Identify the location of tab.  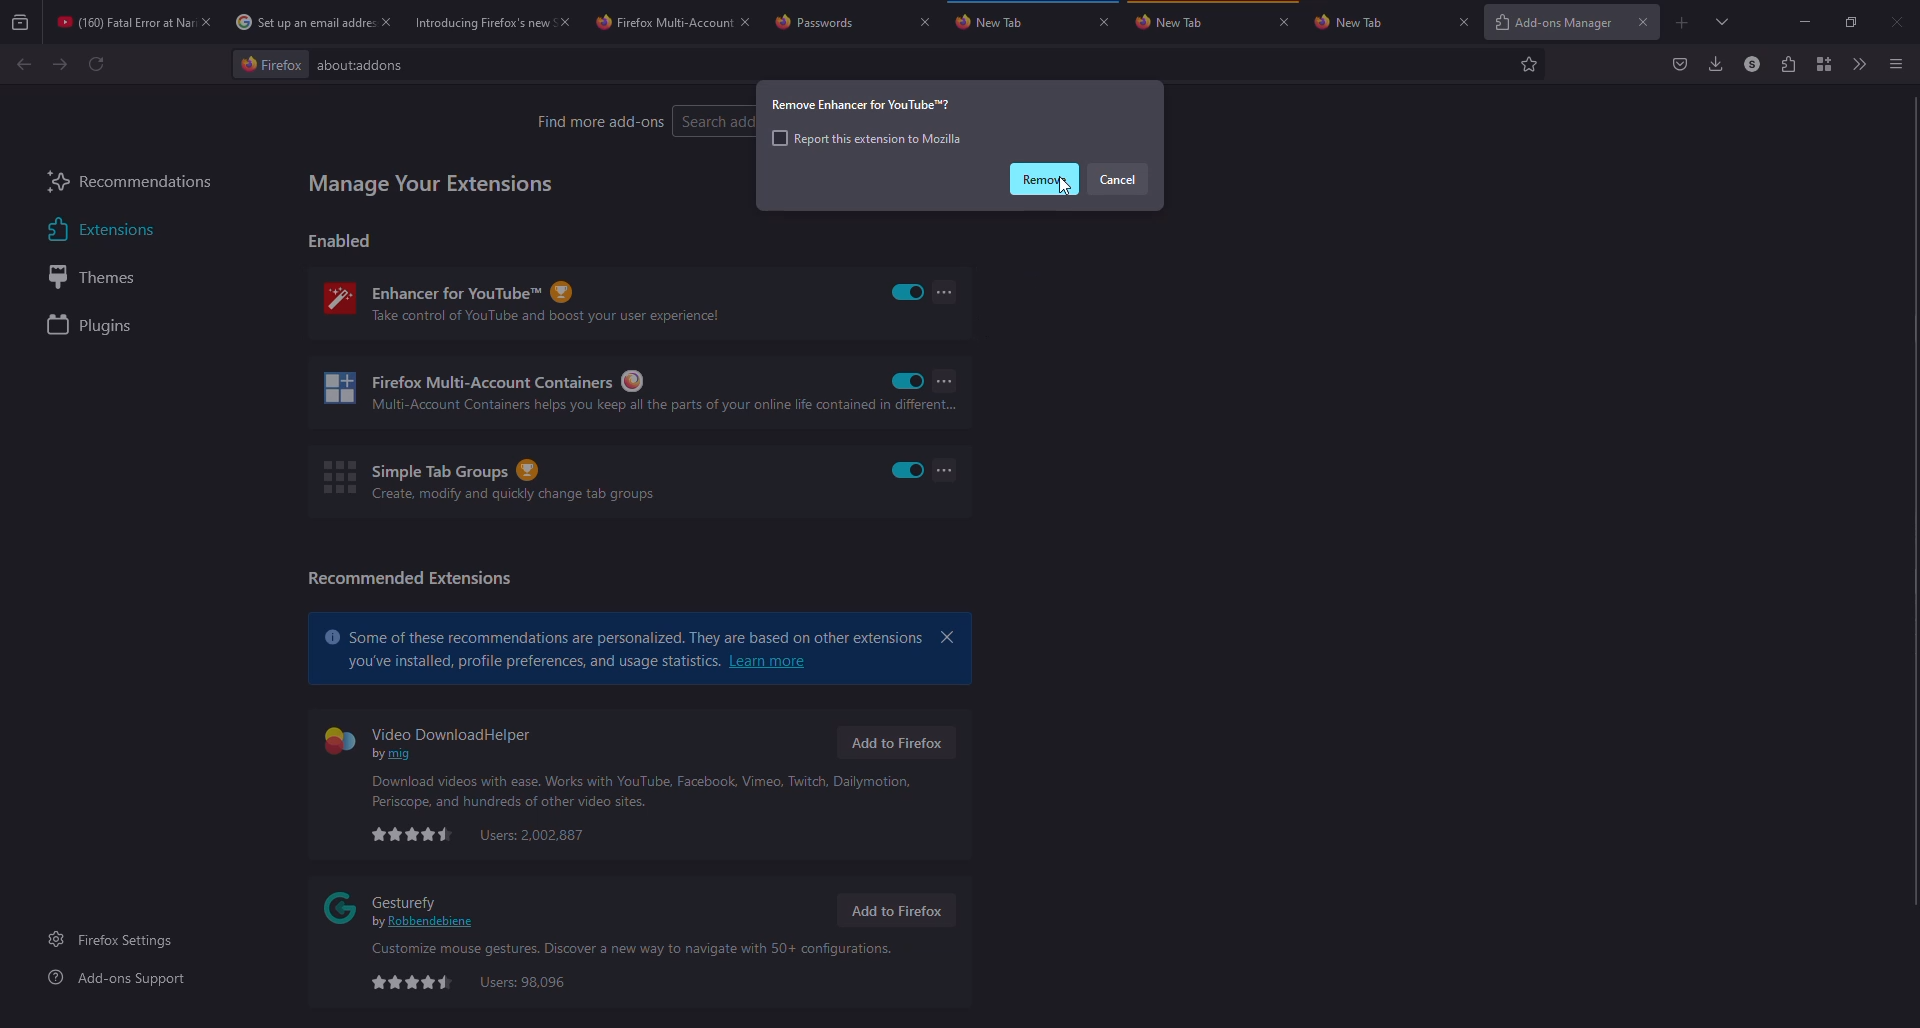
(1378, 22).